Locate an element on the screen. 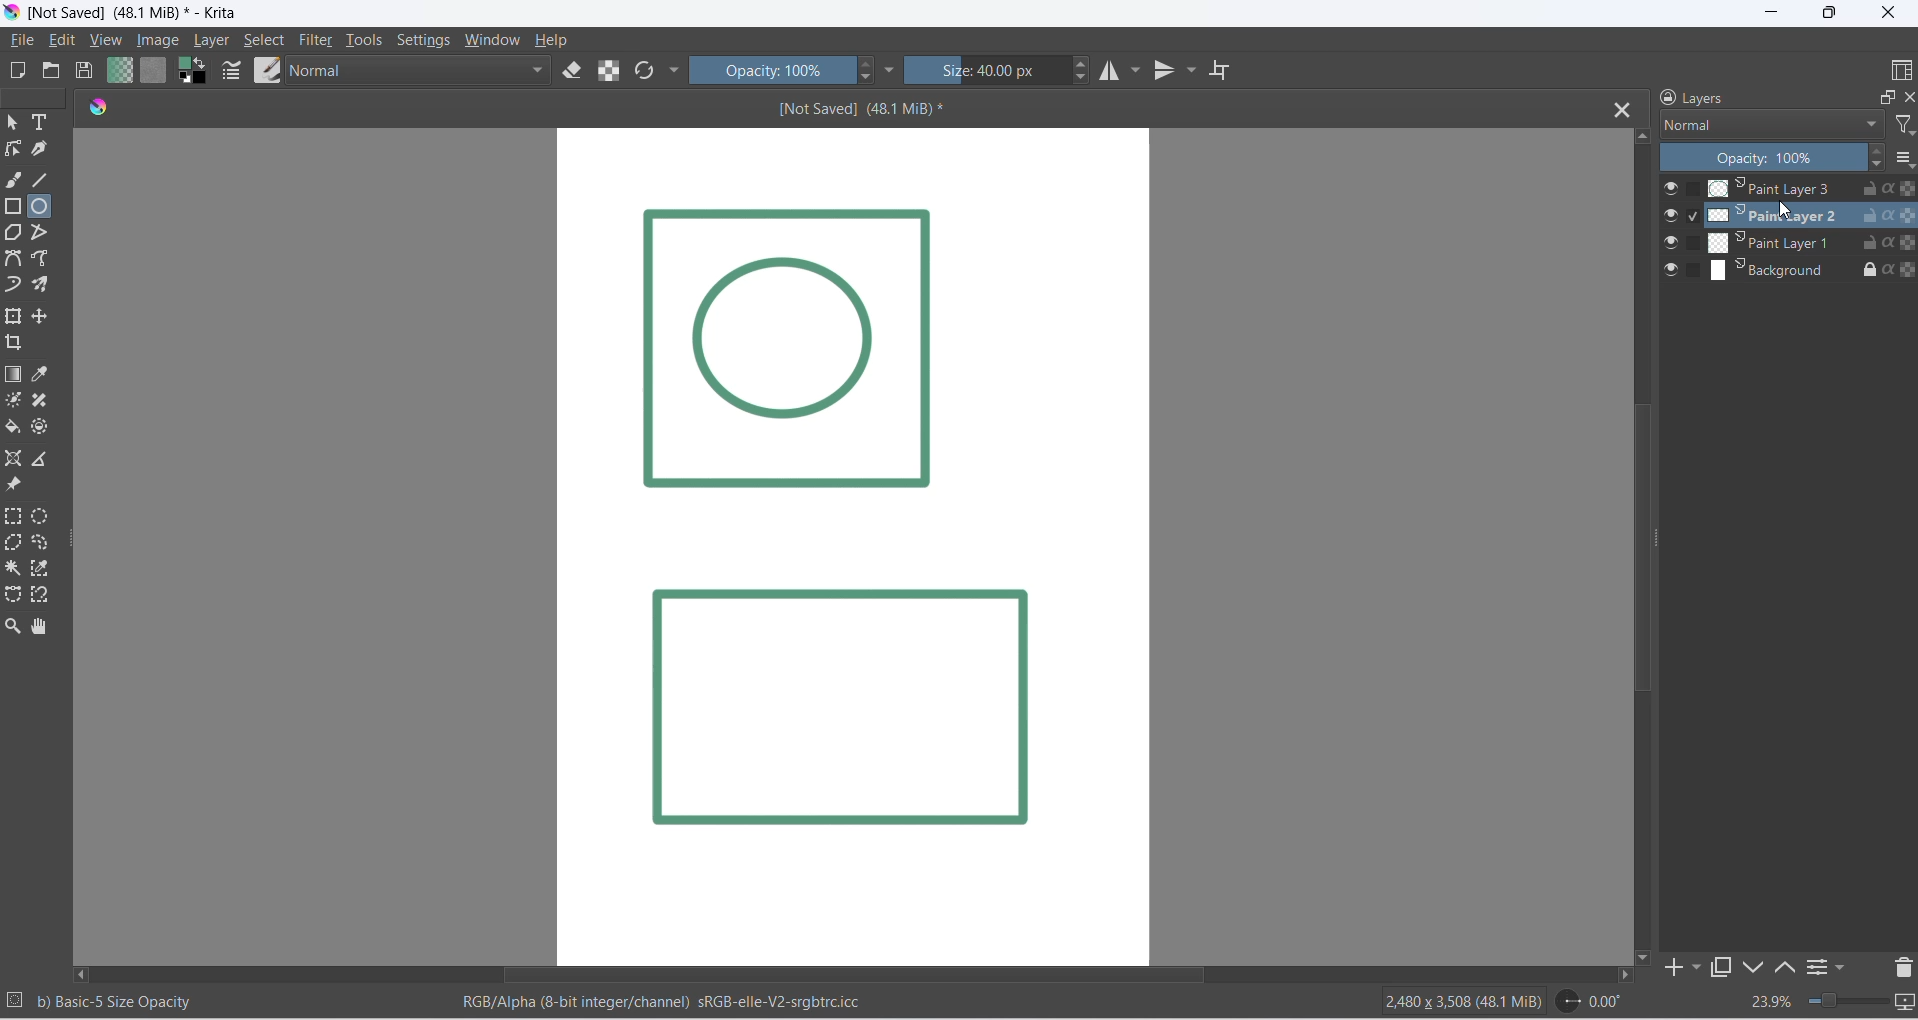 The image size is (1918, 1020). layer is located at coordinates (219, 42).